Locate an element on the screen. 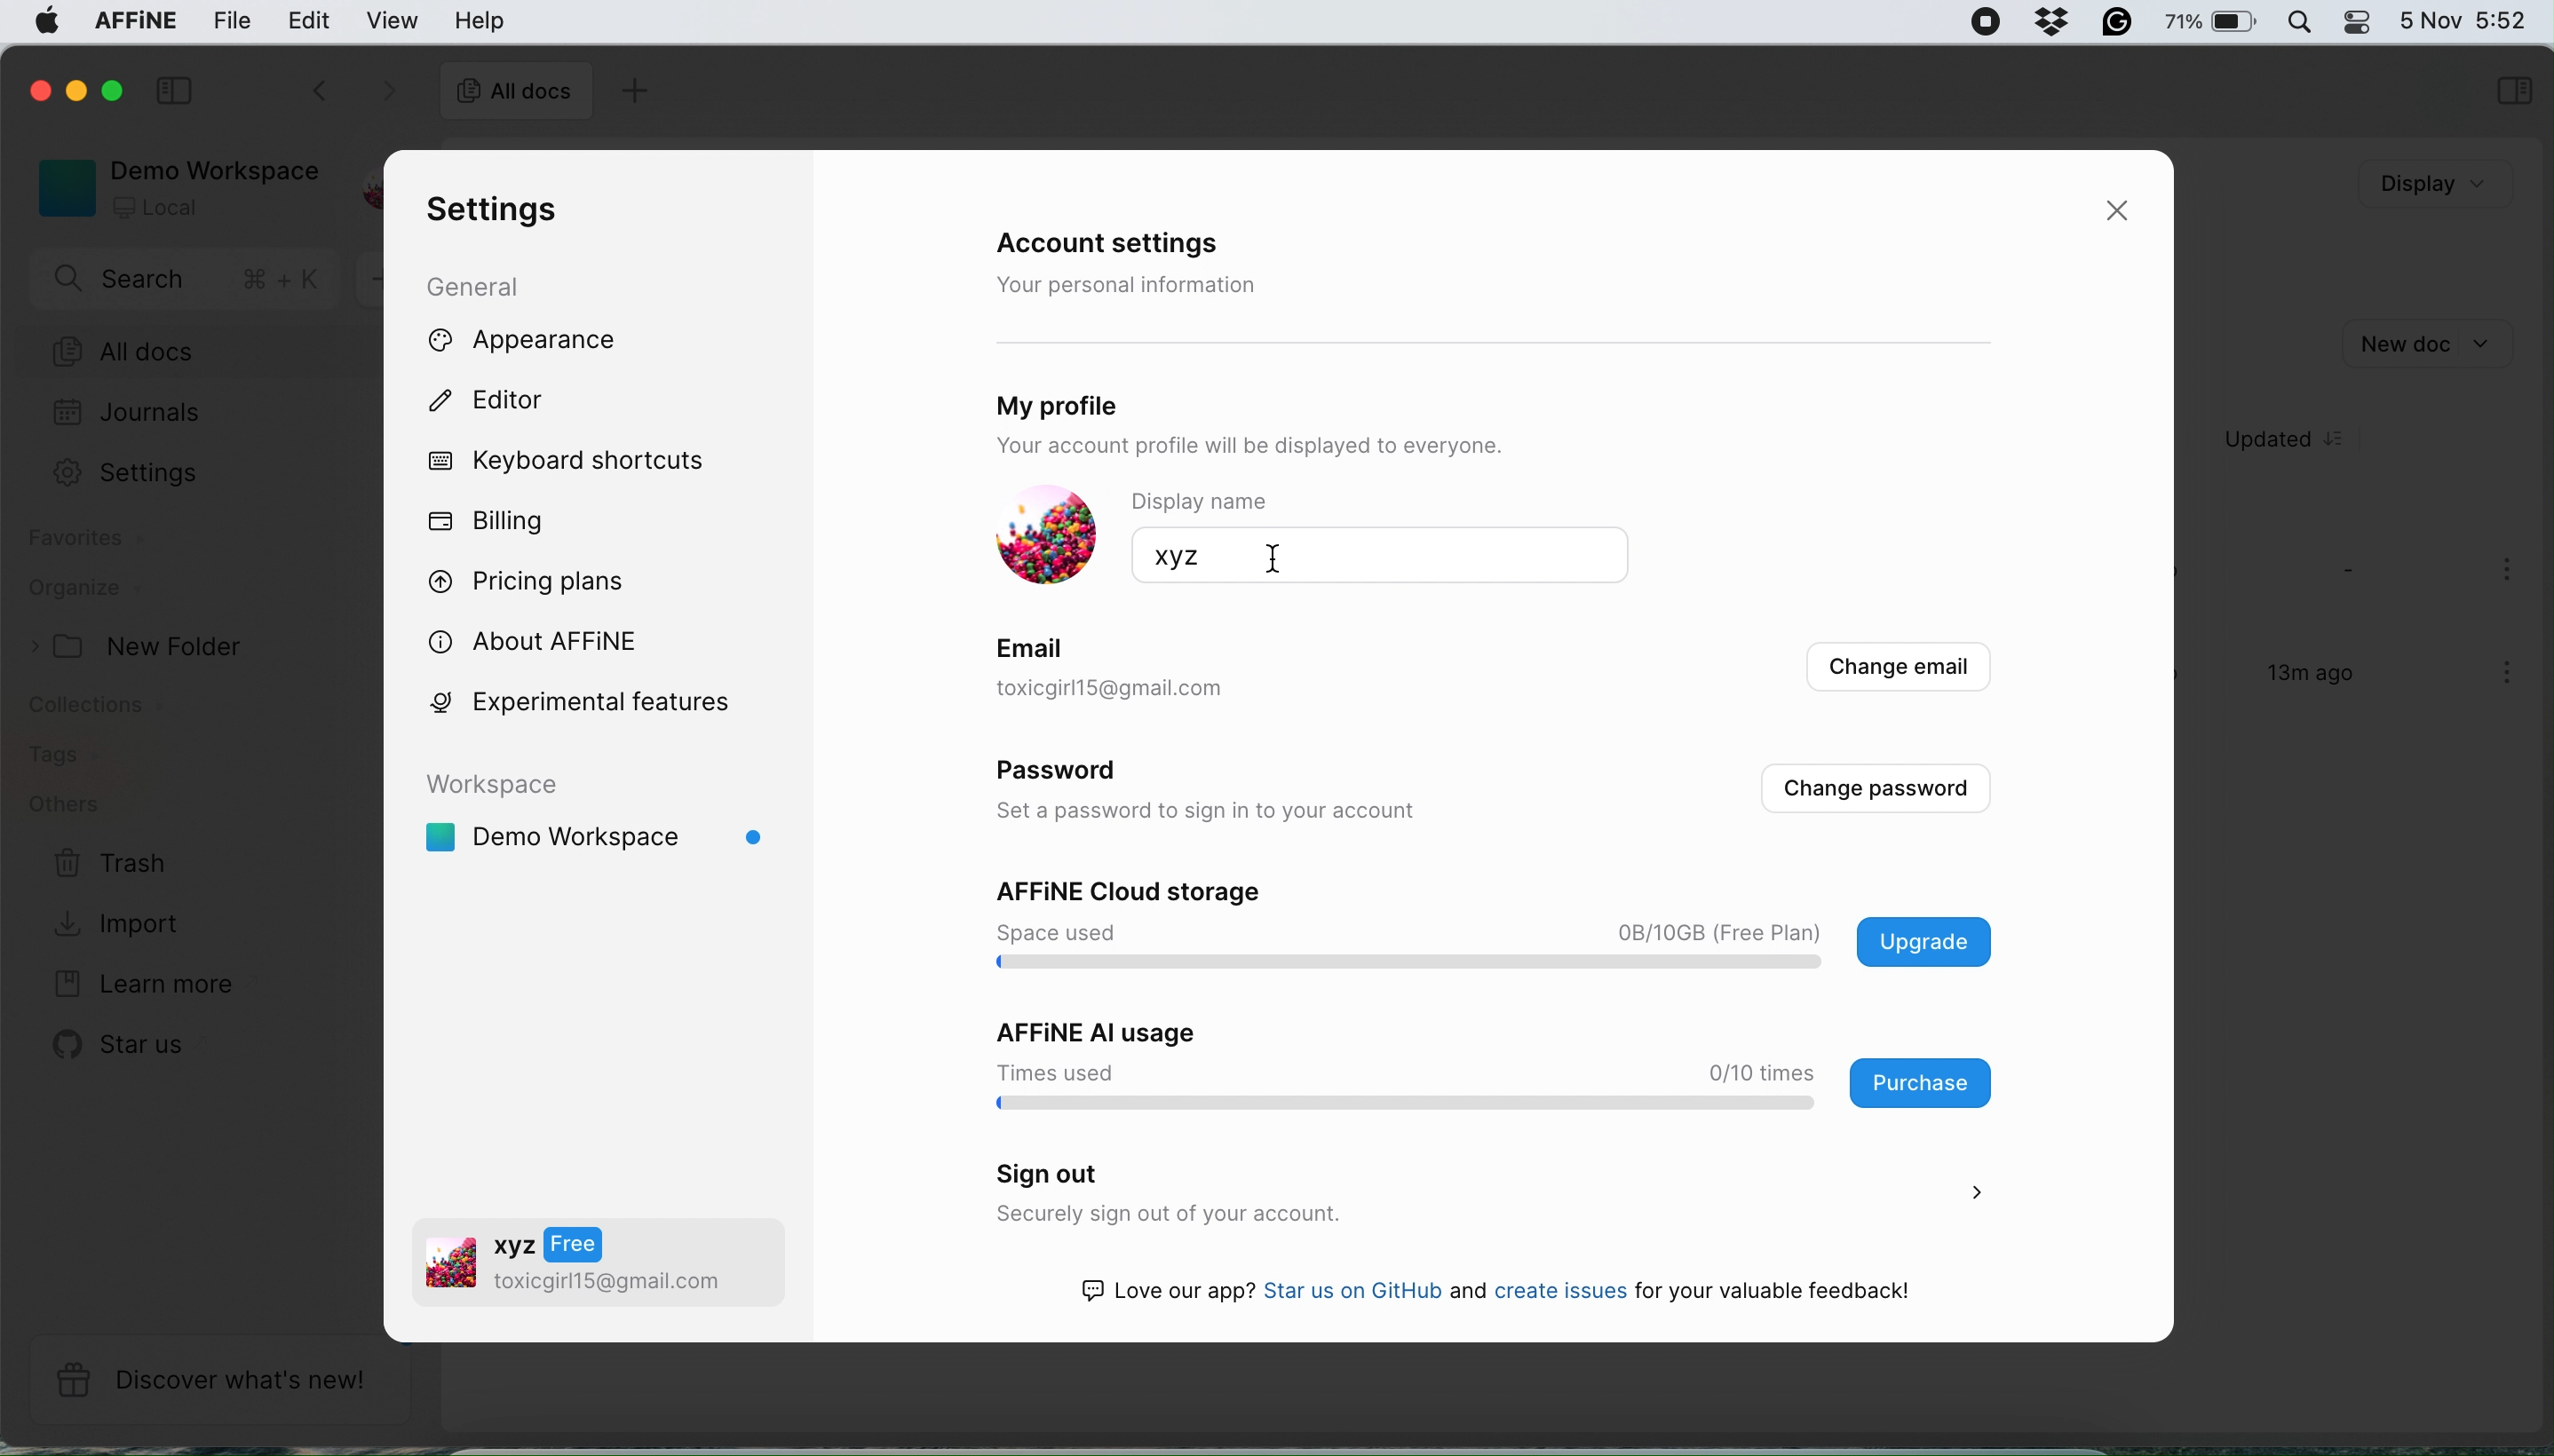  selections is located at coordinates (2513, 93).